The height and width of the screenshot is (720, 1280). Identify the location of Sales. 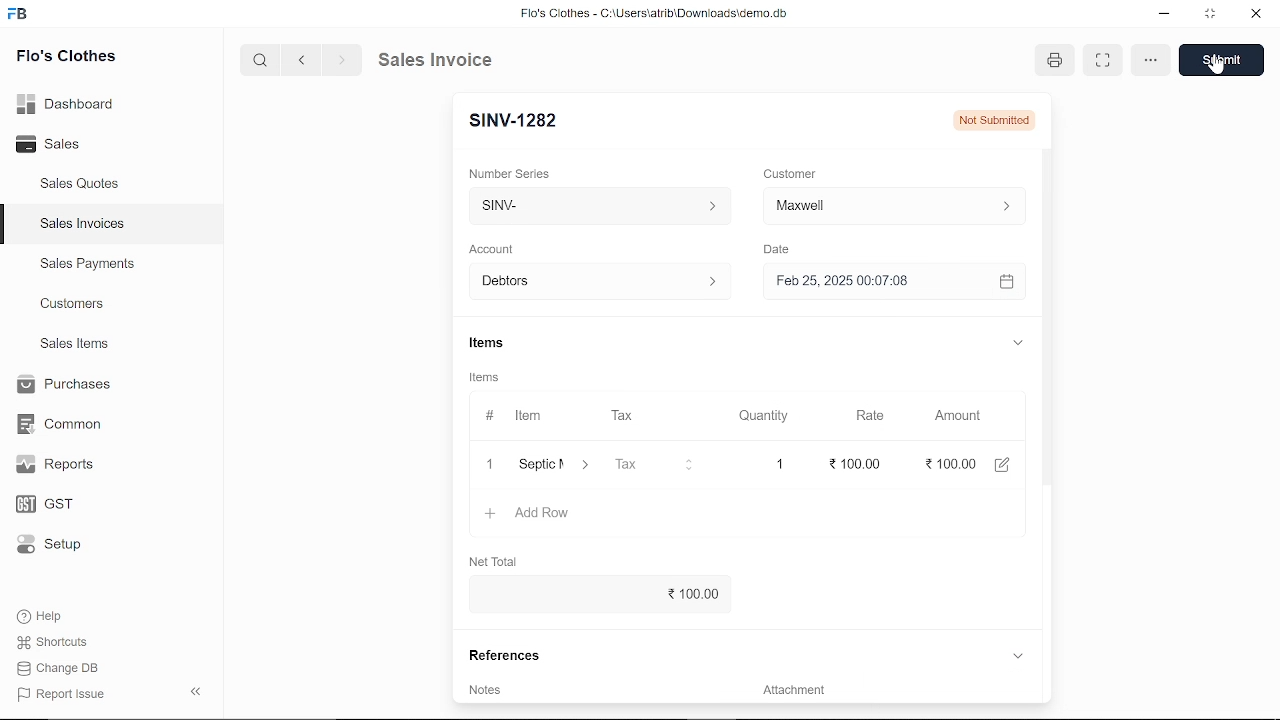
(57, 142).